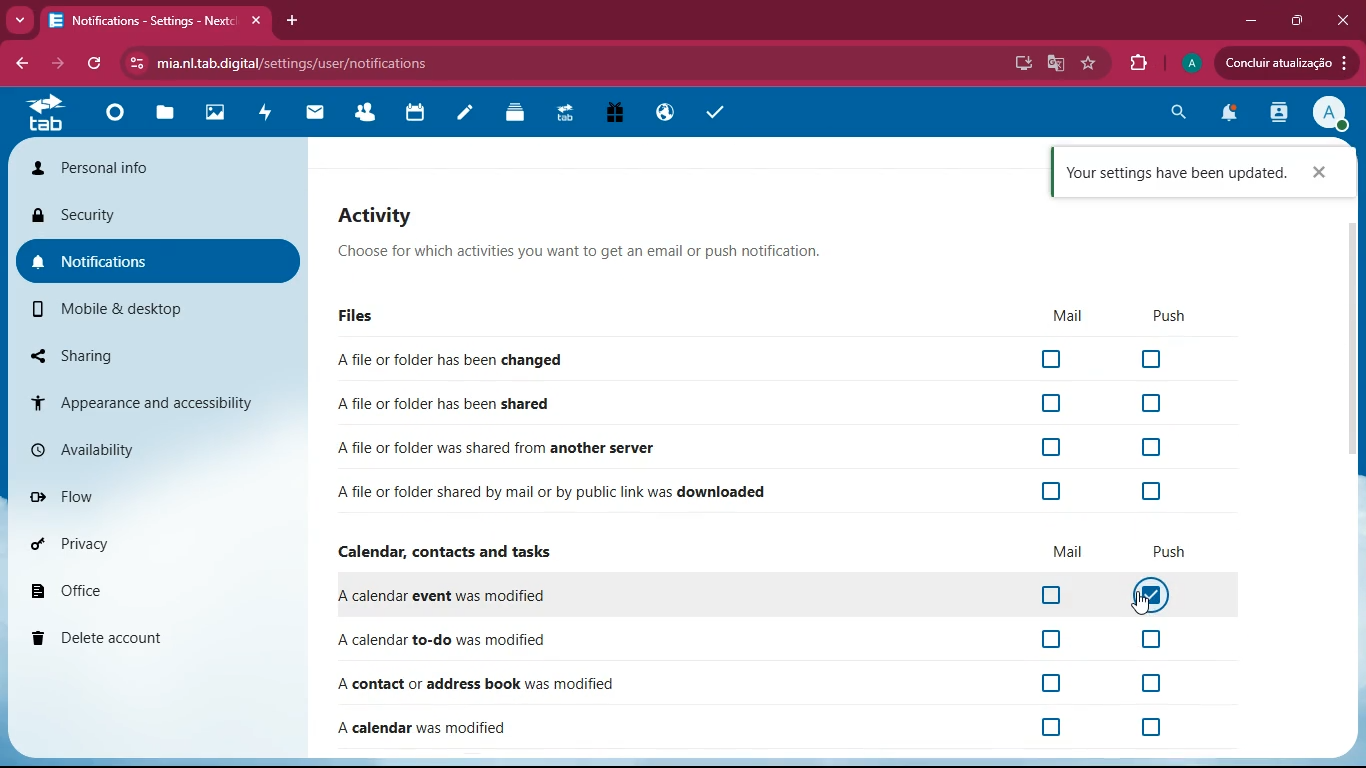 The width and height of the screenshot is (1366, 768). I want to click on Your settings have been updated., so click(1174, 174).